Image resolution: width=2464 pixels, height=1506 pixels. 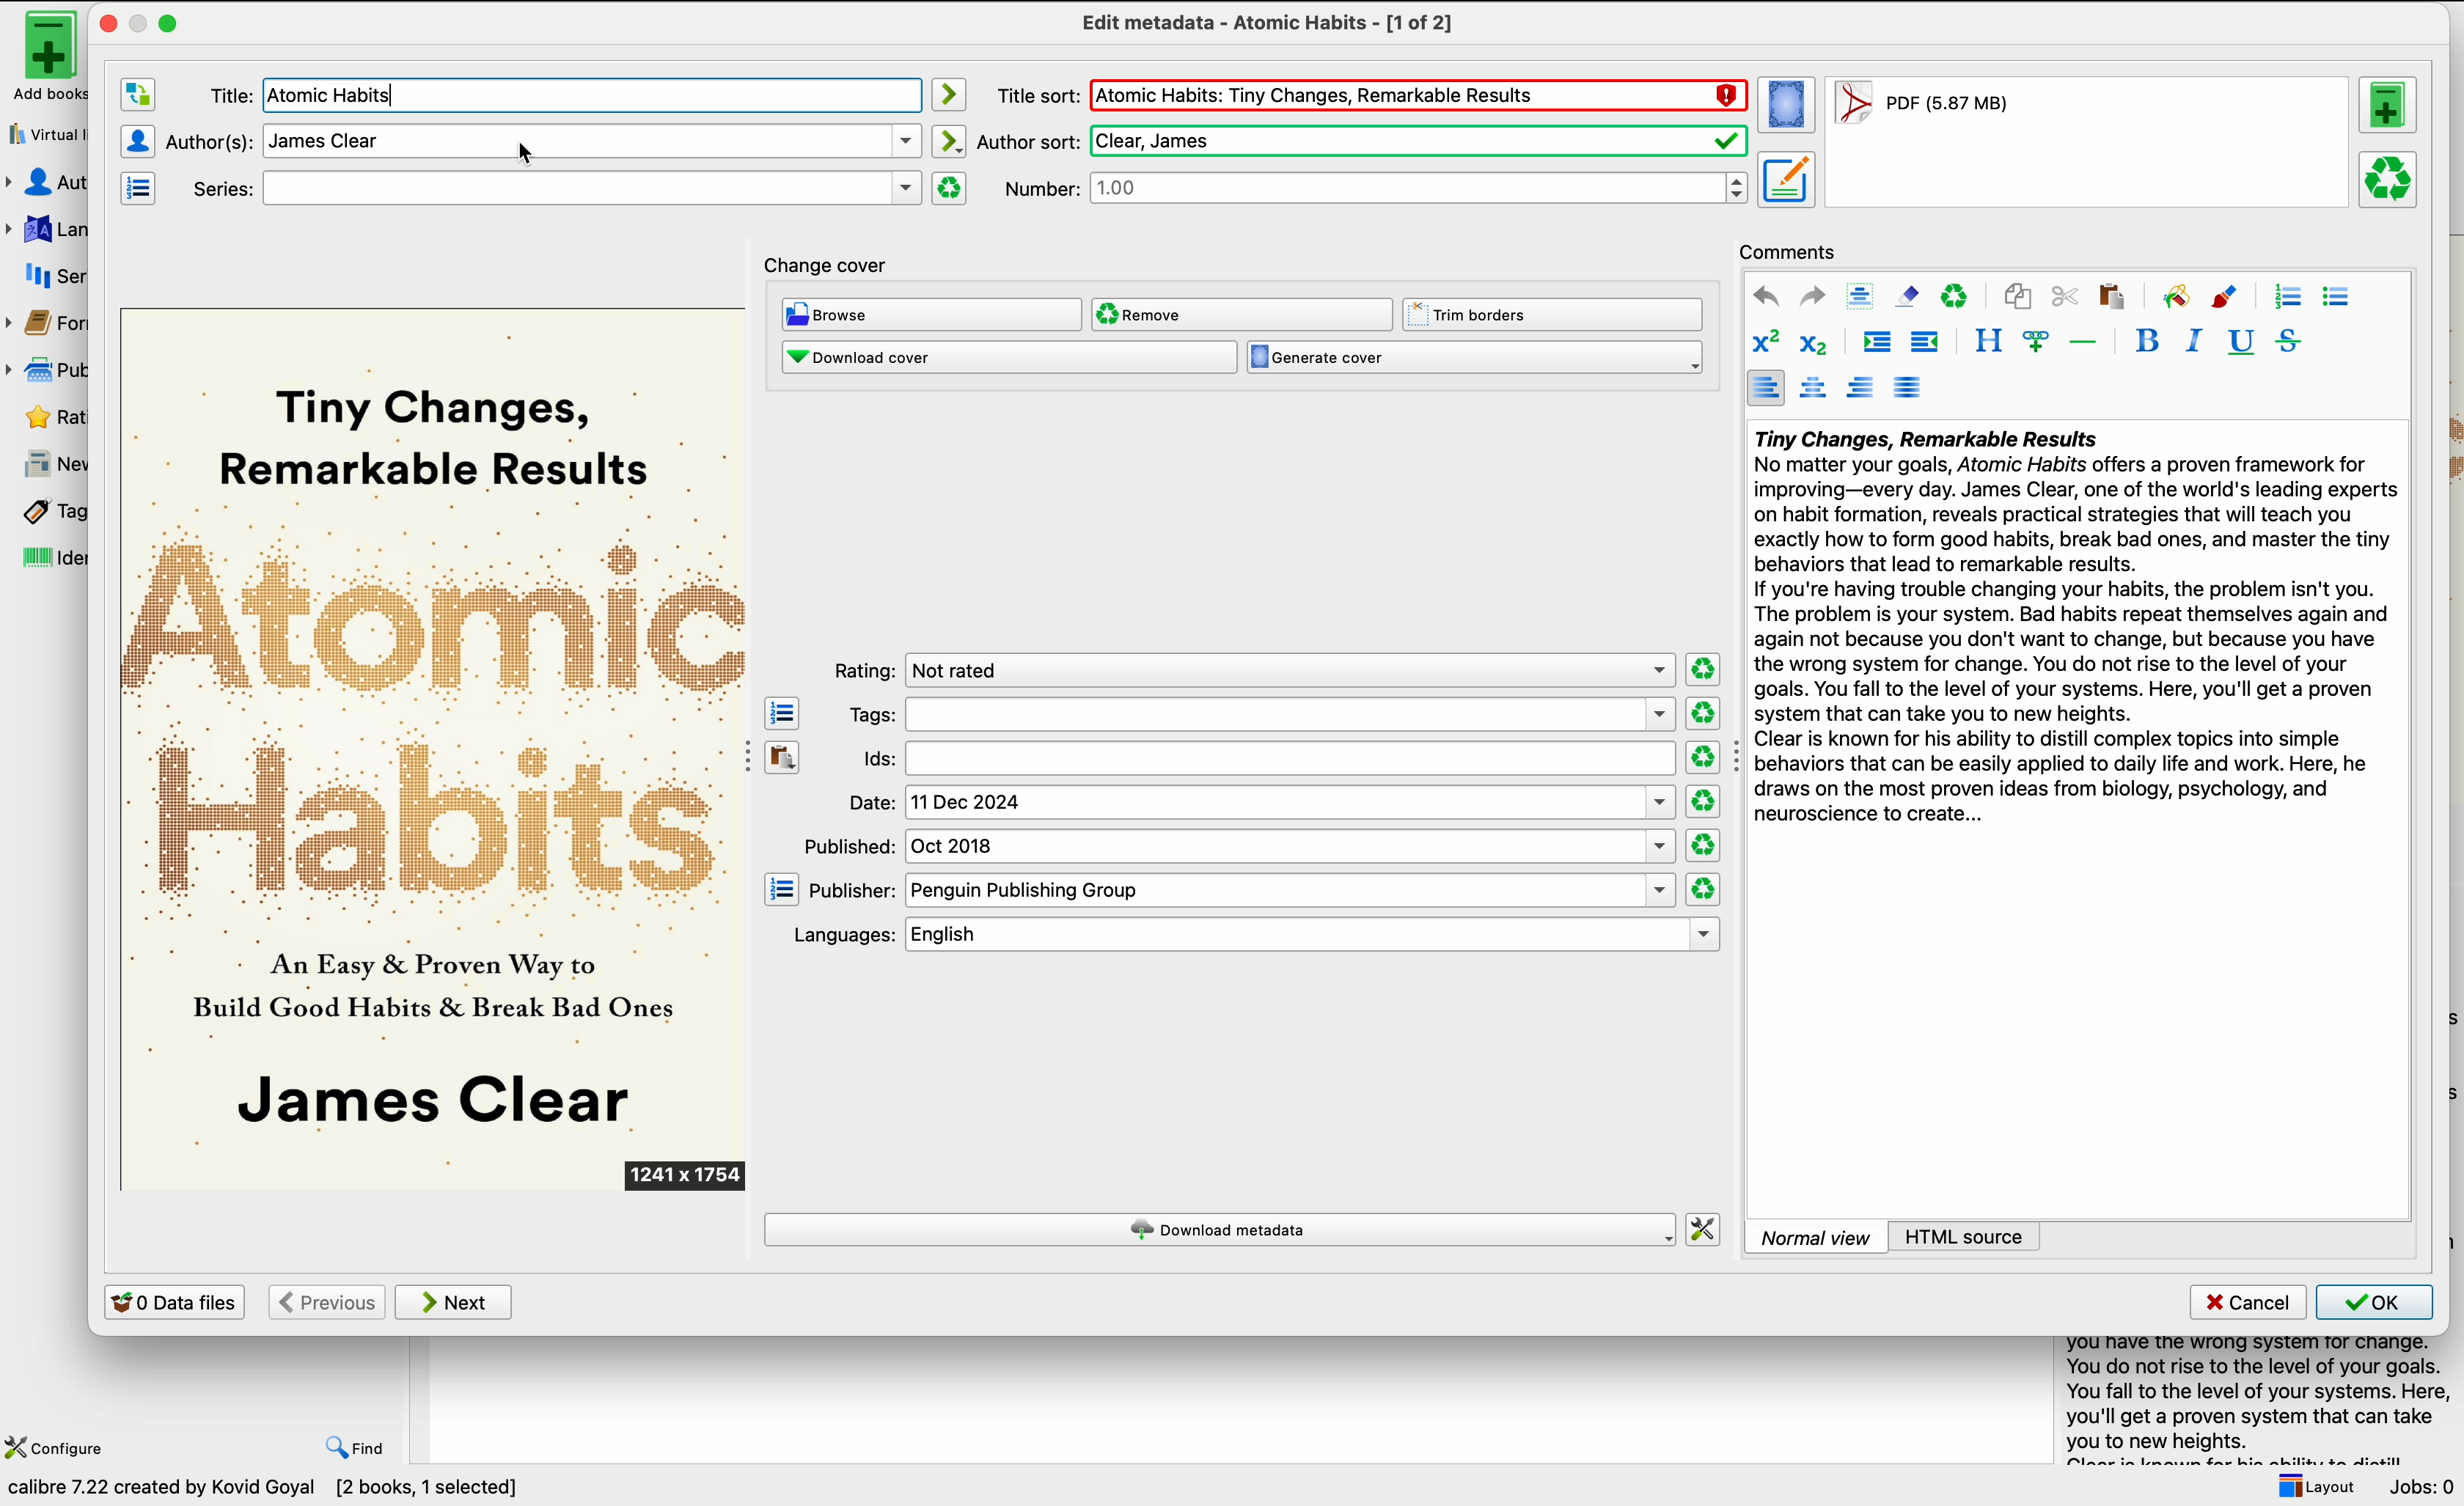 I want to click on languages: english, so click(x=1247, y=935).